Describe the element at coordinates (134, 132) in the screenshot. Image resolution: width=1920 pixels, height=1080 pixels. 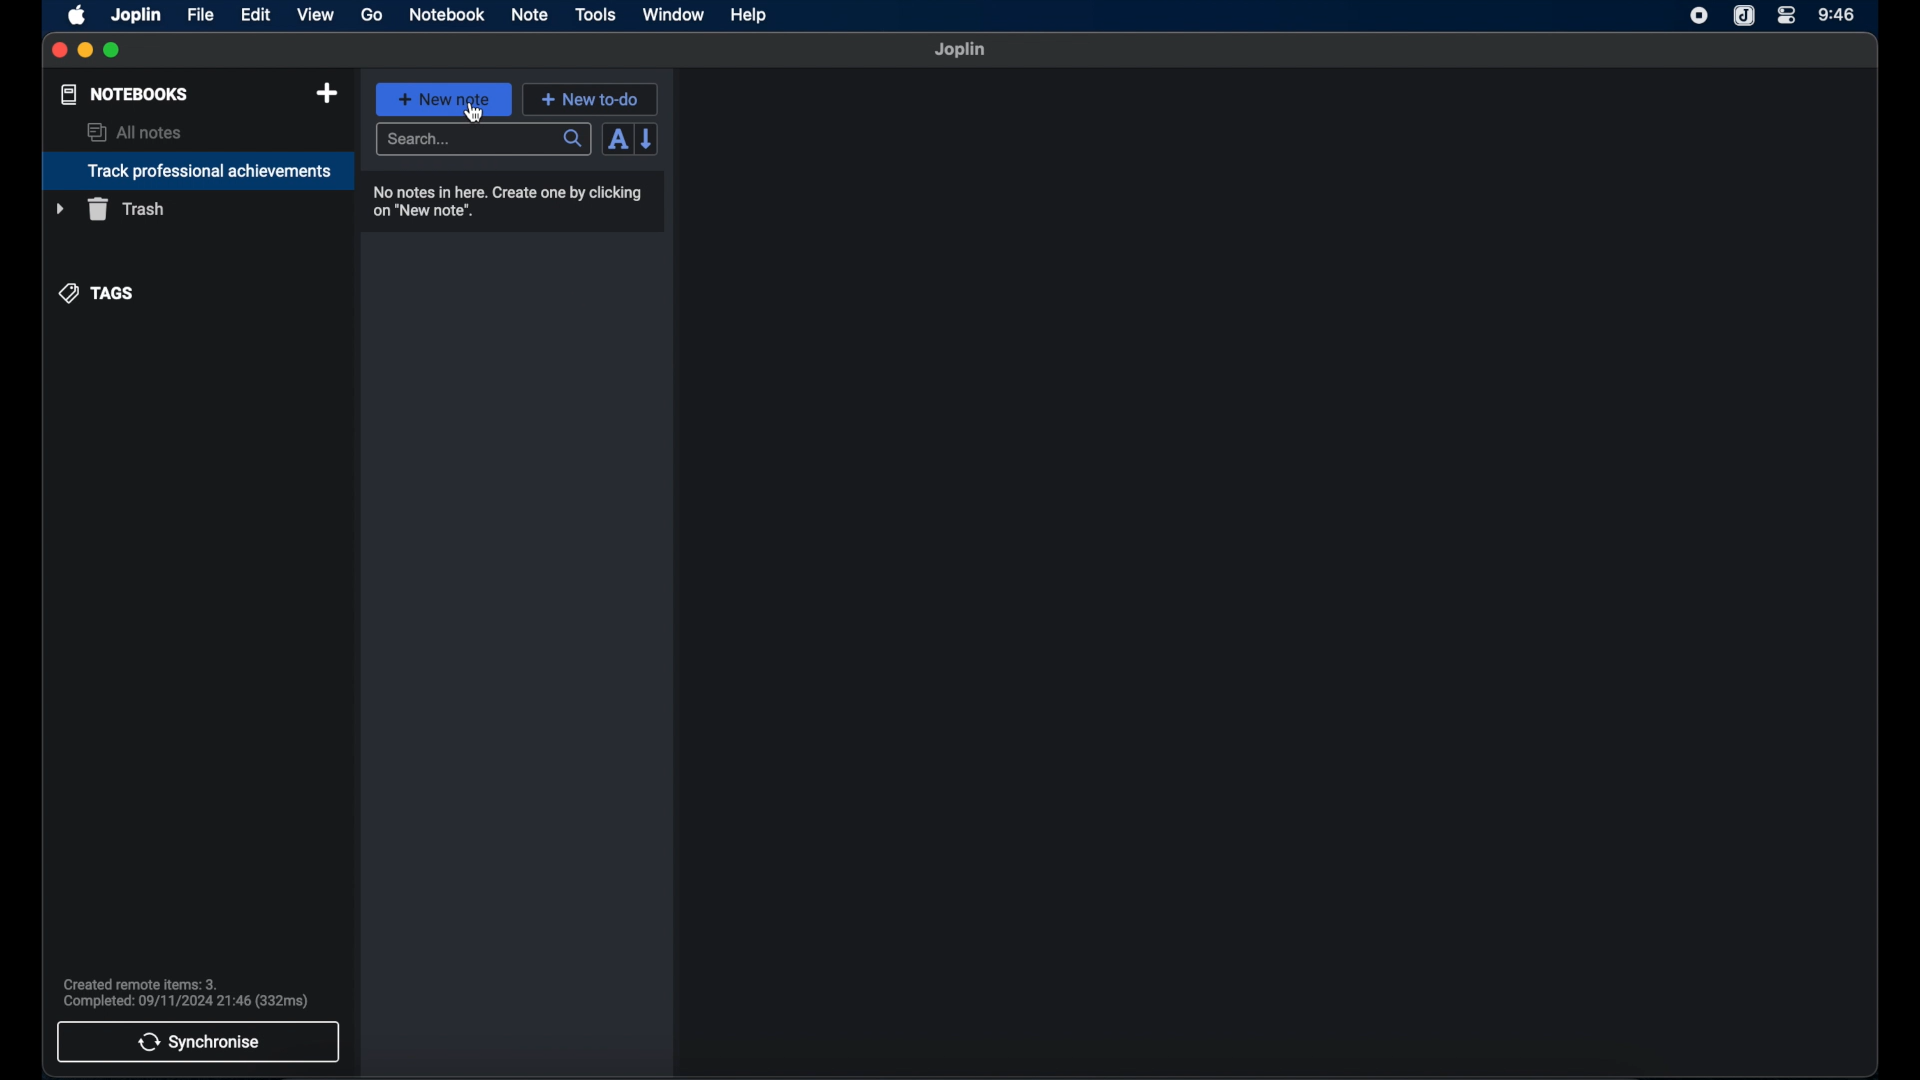
I see `all  notes` at that location.